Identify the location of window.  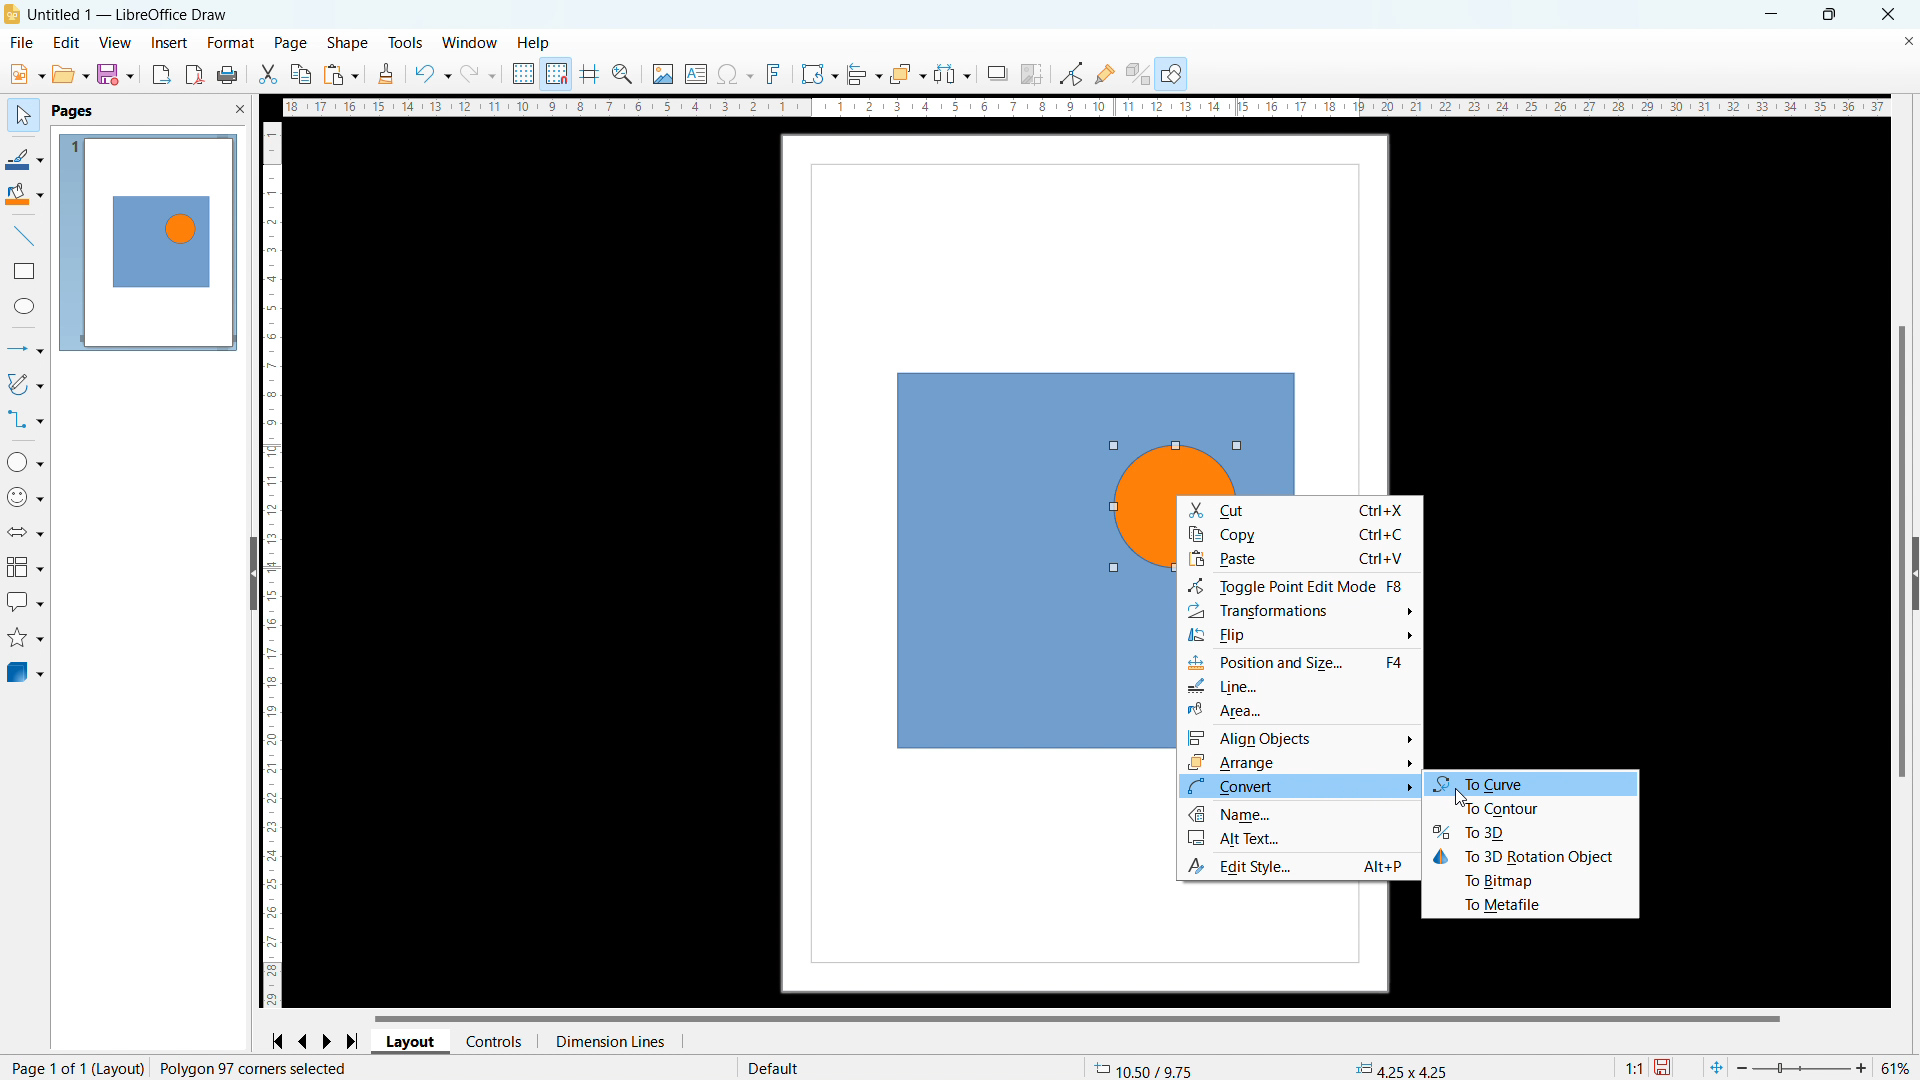
(469, 43).